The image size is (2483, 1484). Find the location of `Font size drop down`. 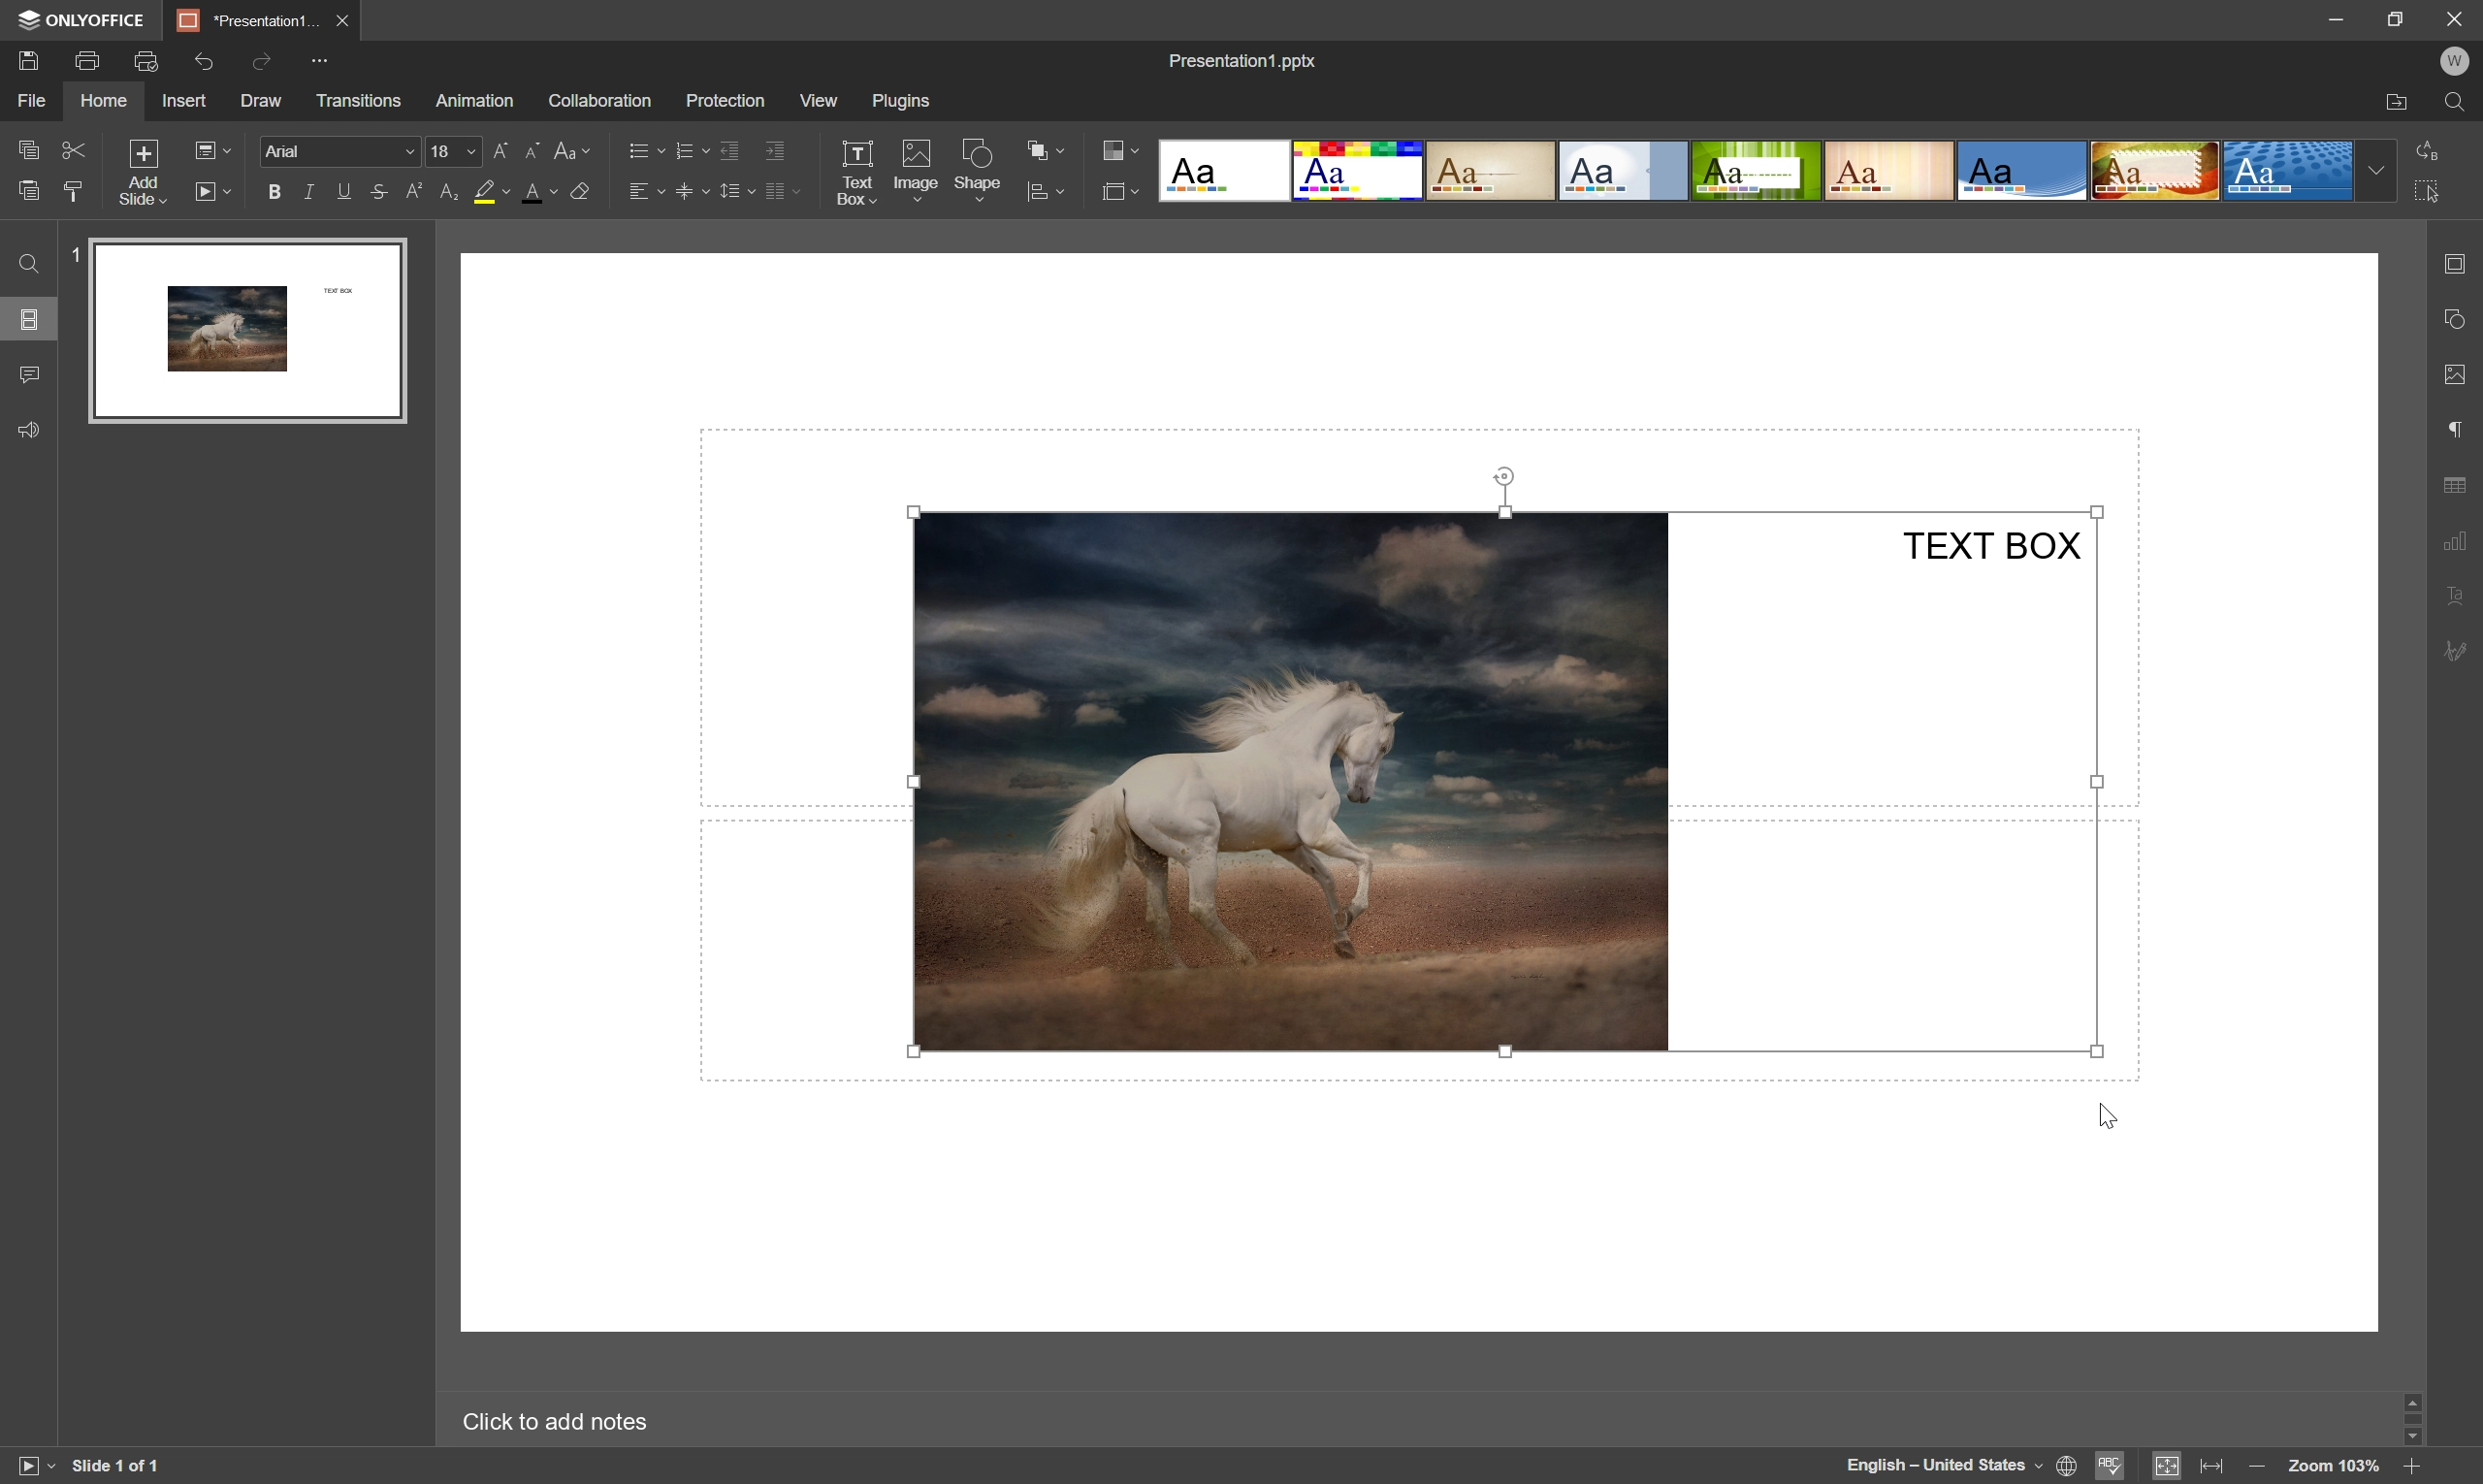

Font size drop down is located at coordinates (452, 148).